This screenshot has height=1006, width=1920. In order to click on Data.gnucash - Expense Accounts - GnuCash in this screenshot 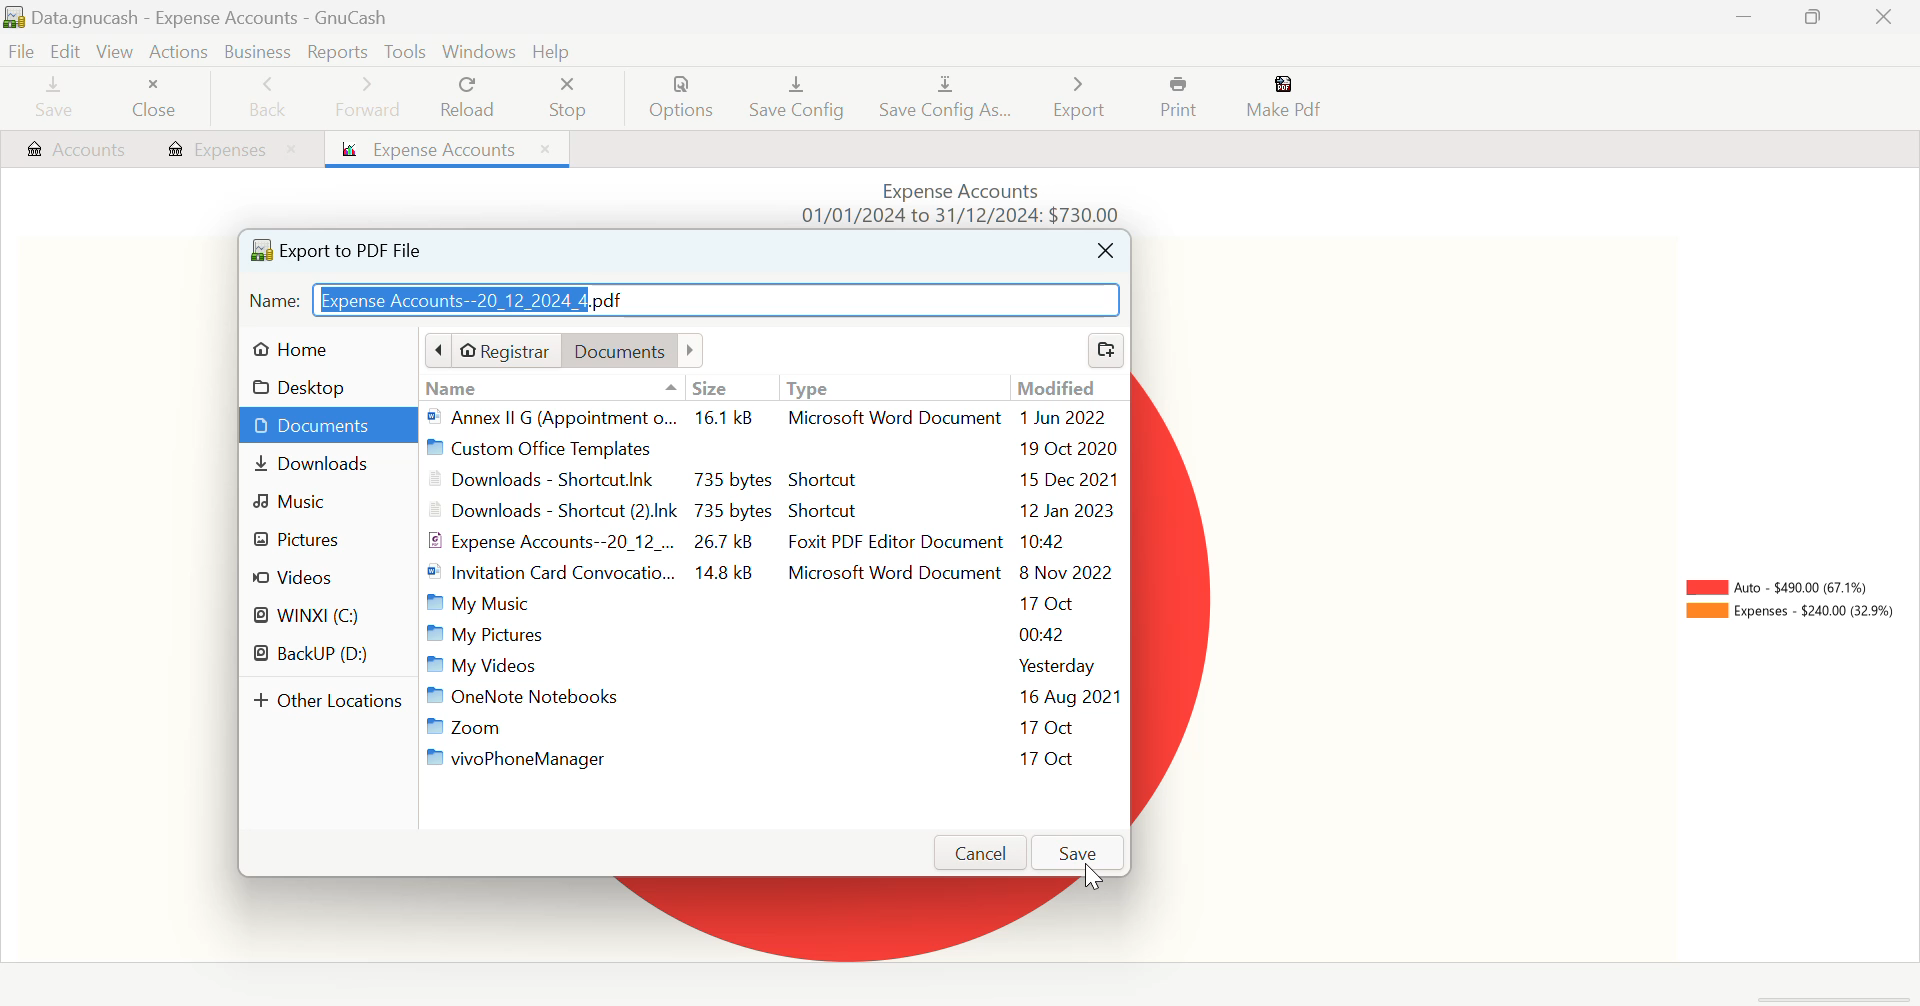, I will do `click(204, 17)`.